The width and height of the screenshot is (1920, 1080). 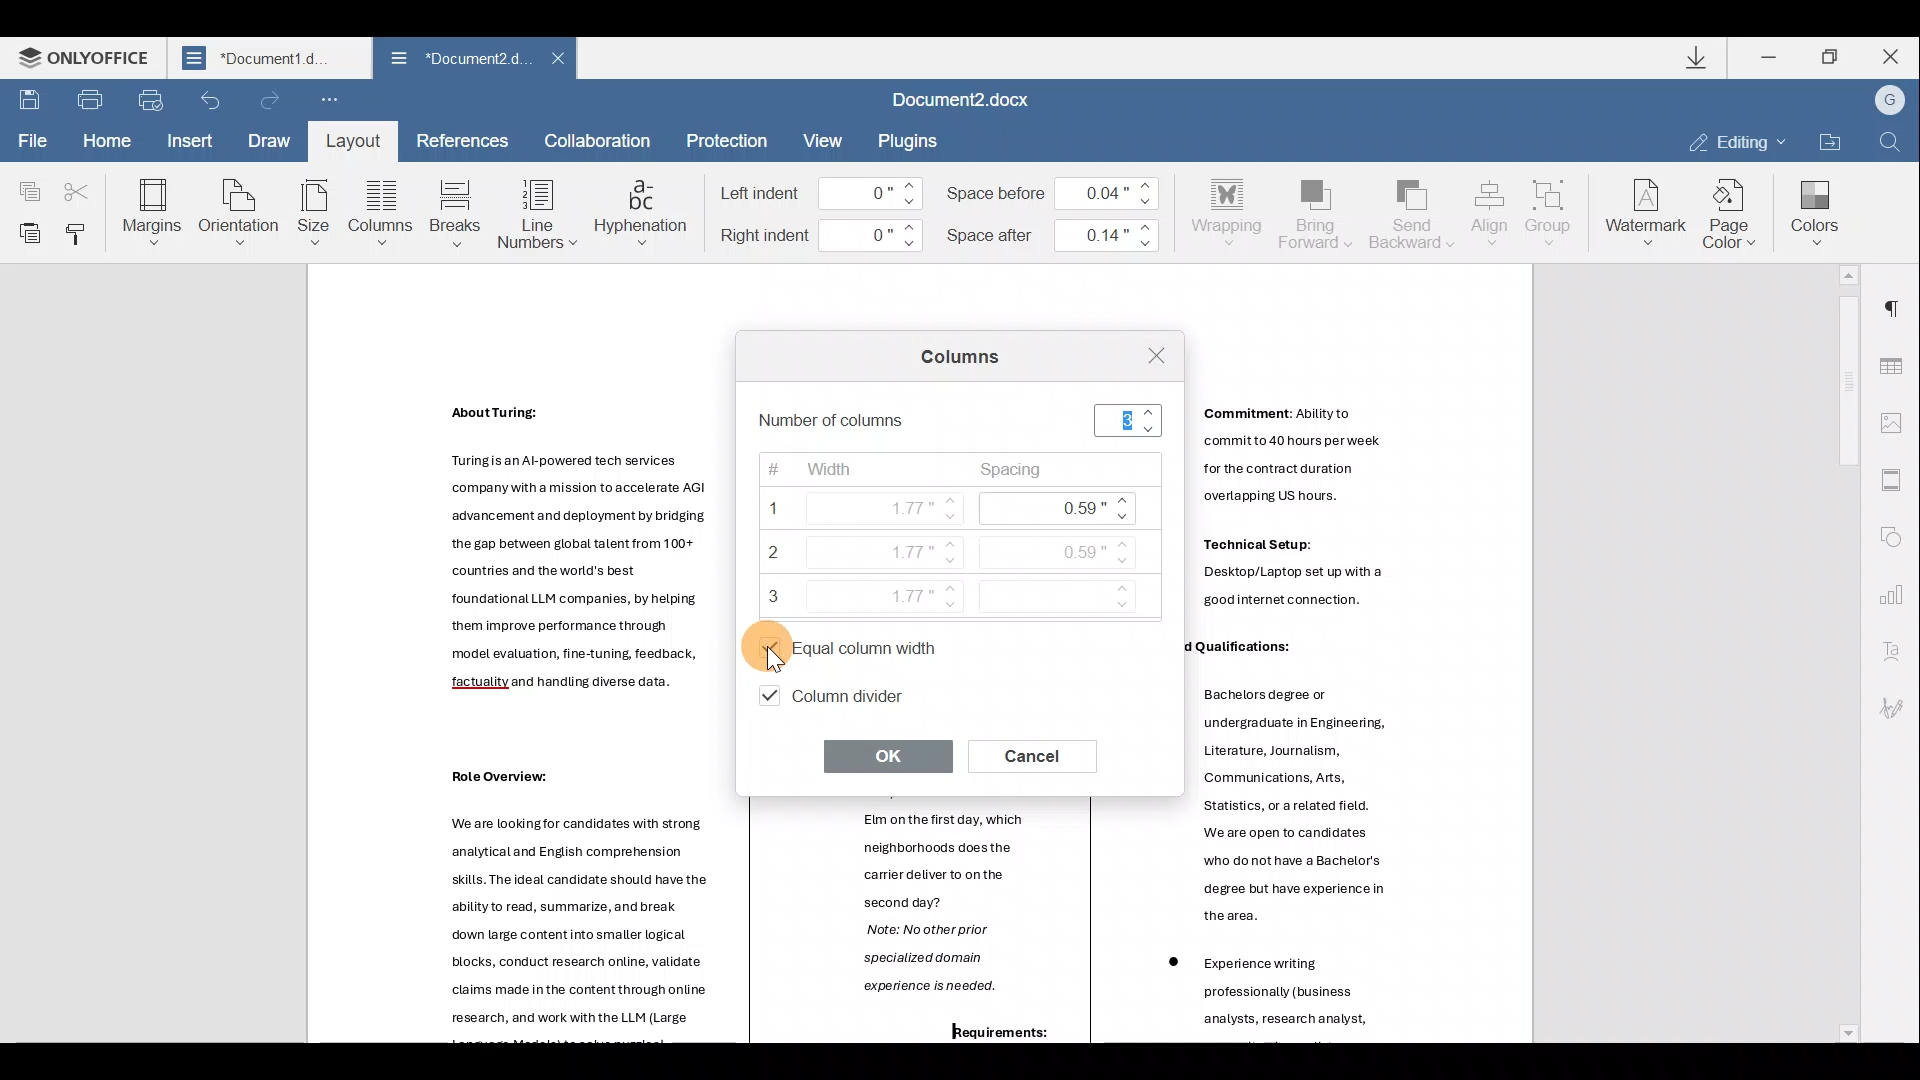 I want to click on Minimize, so click(x=1772, y=56).